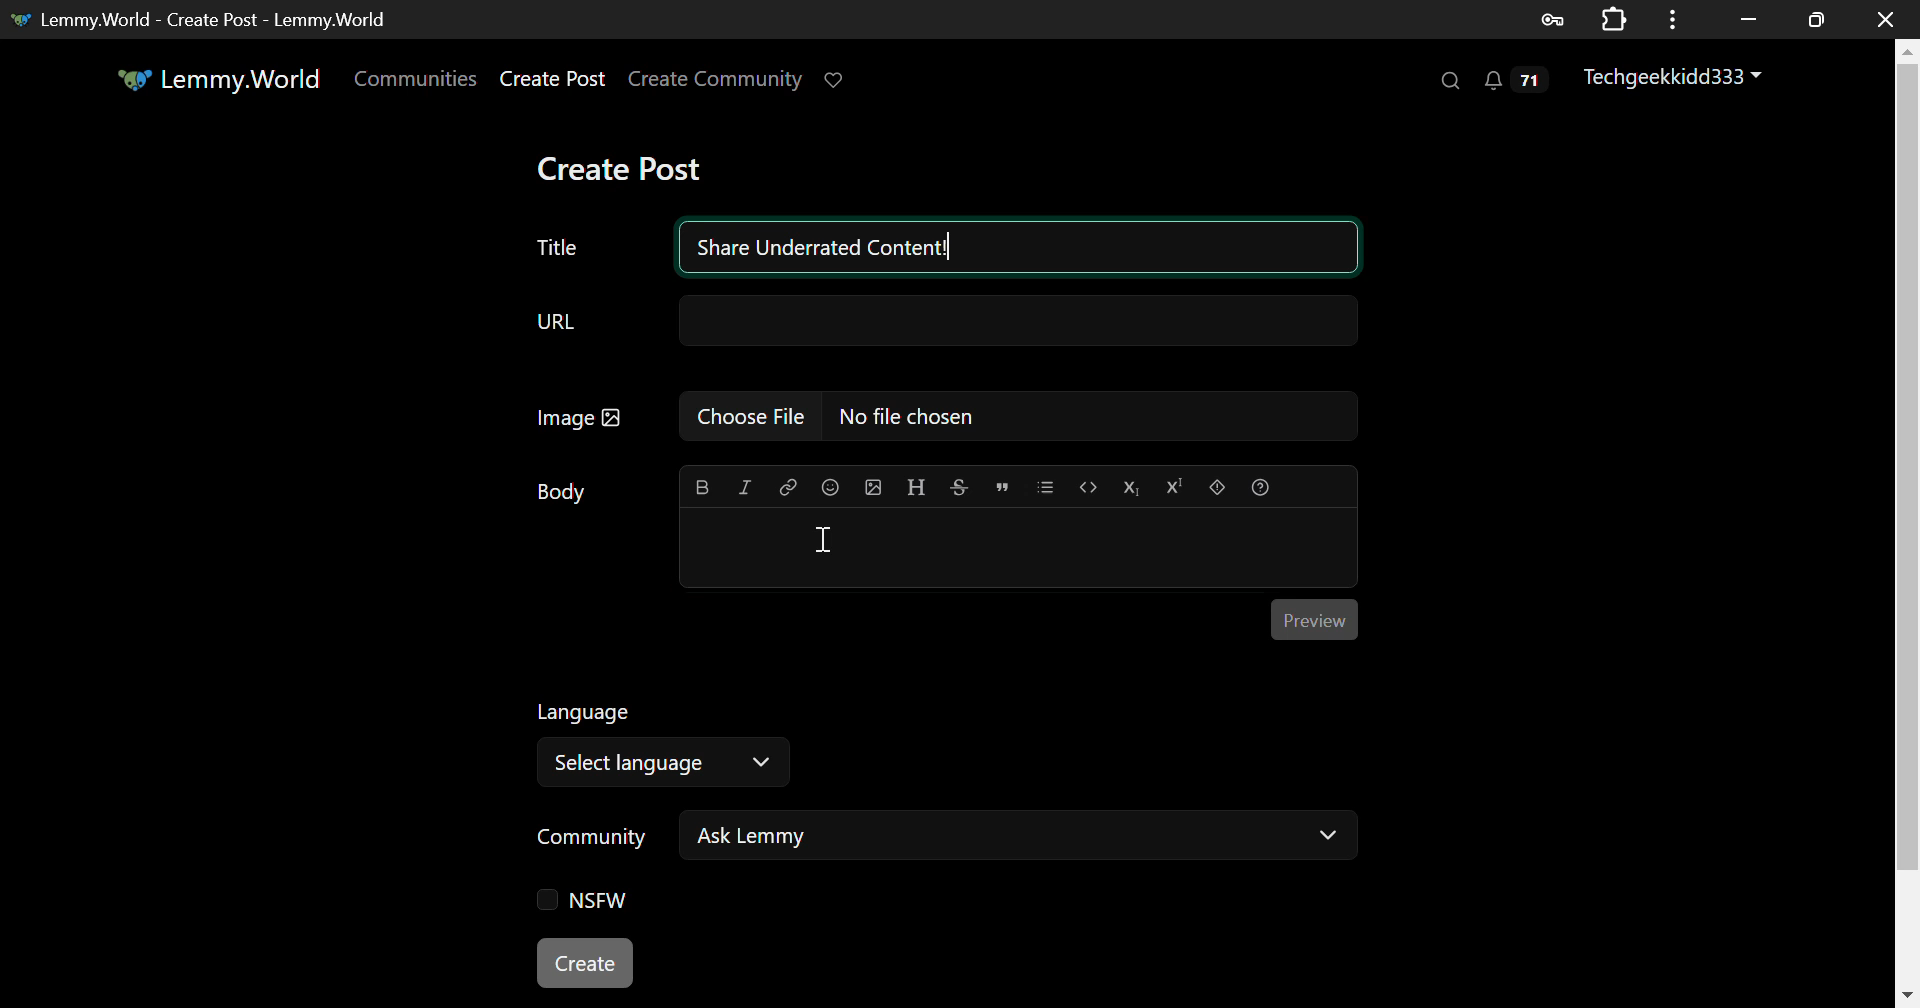  Describe the element at coordinates (1315, 620) in the screenshot. I see `Preview` at that location.